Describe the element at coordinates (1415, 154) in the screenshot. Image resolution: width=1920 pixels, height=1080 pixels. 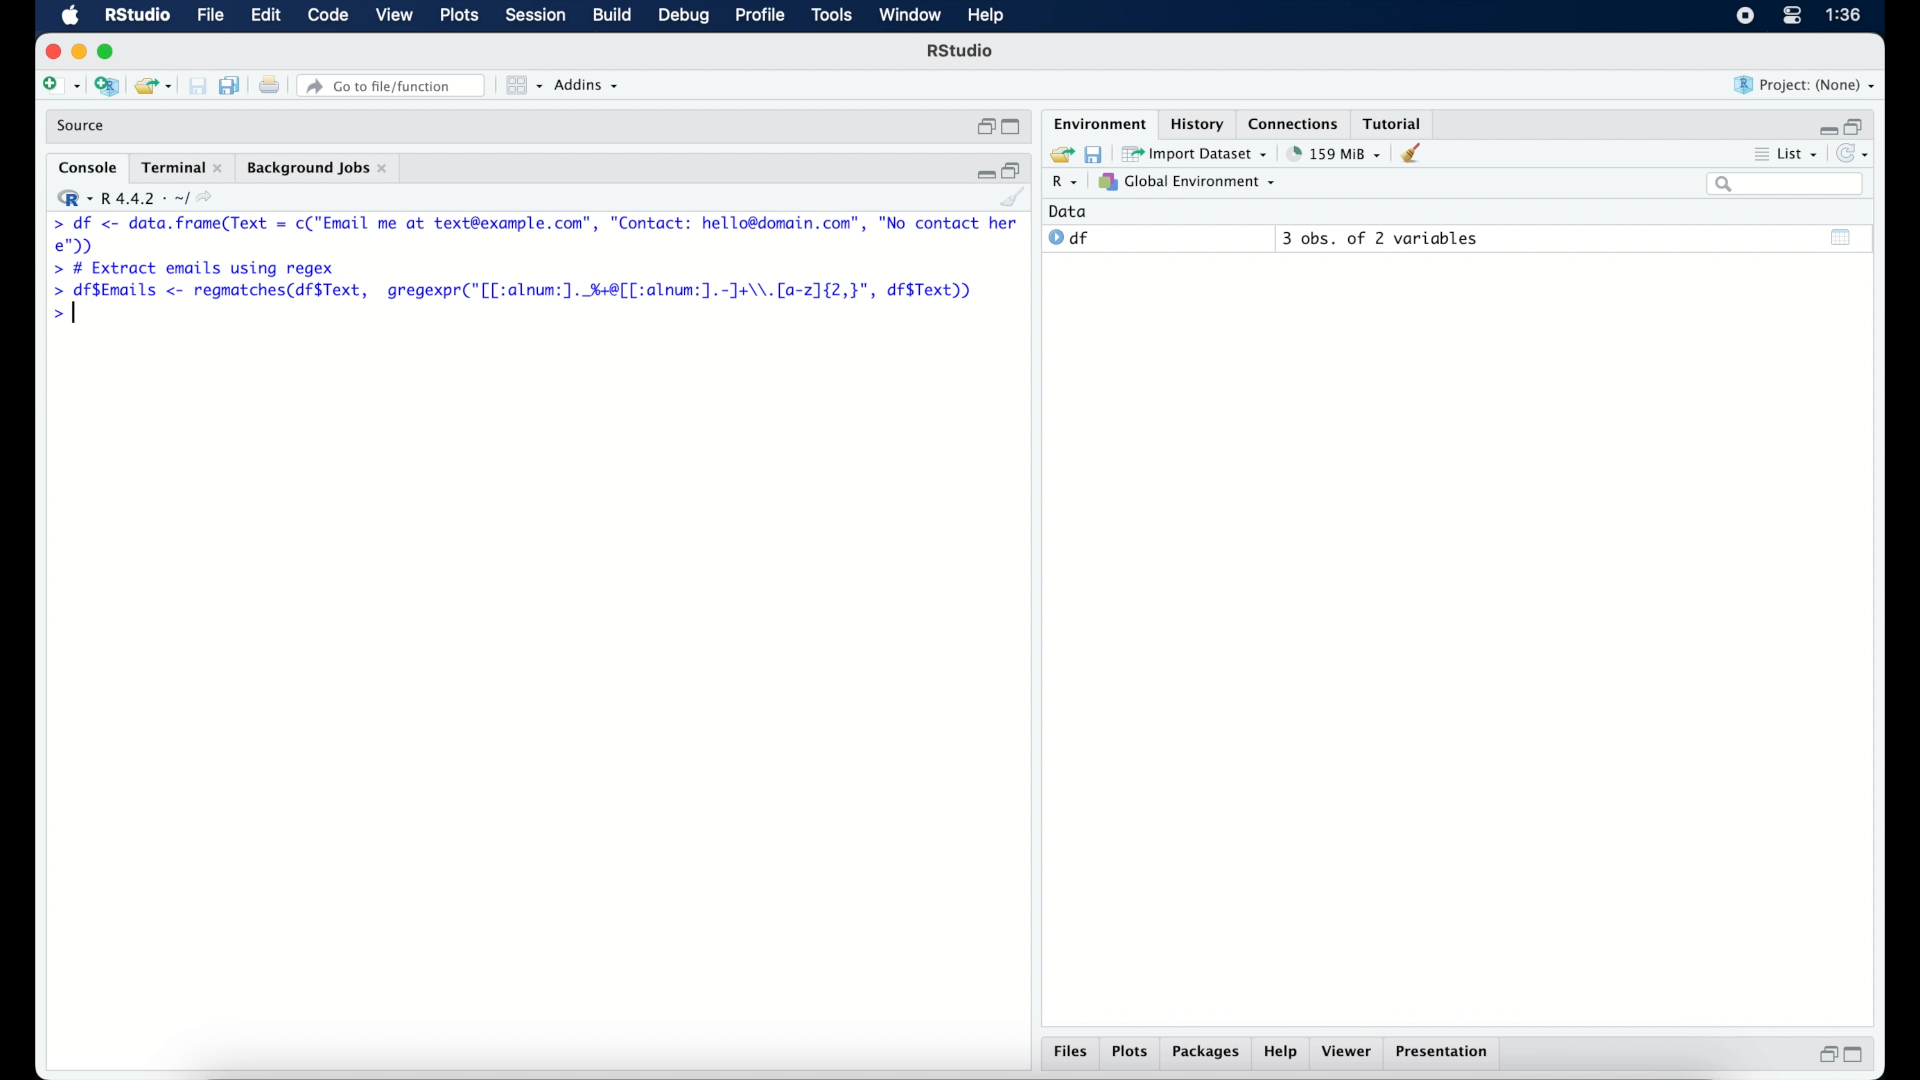
I see `clear console` at that location.